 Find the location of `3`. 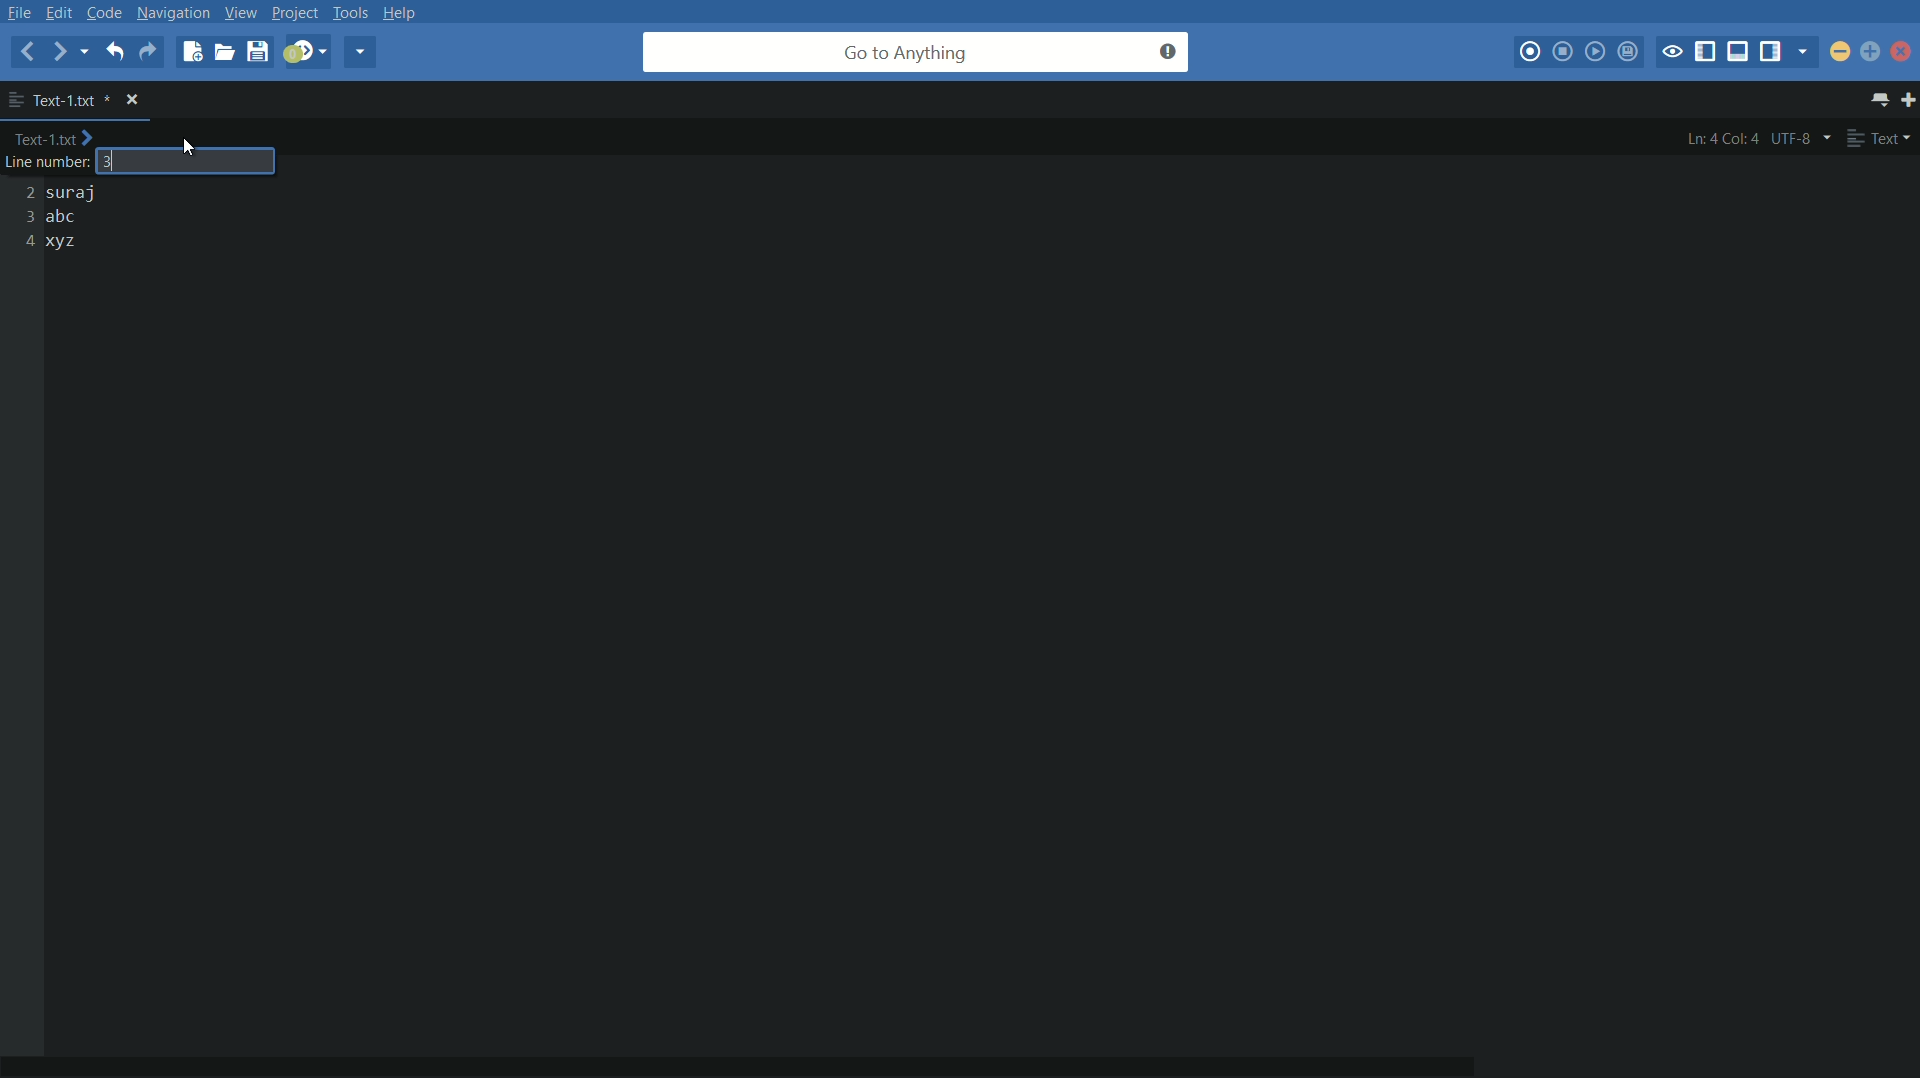

3 is located at coordinates (180, 164).